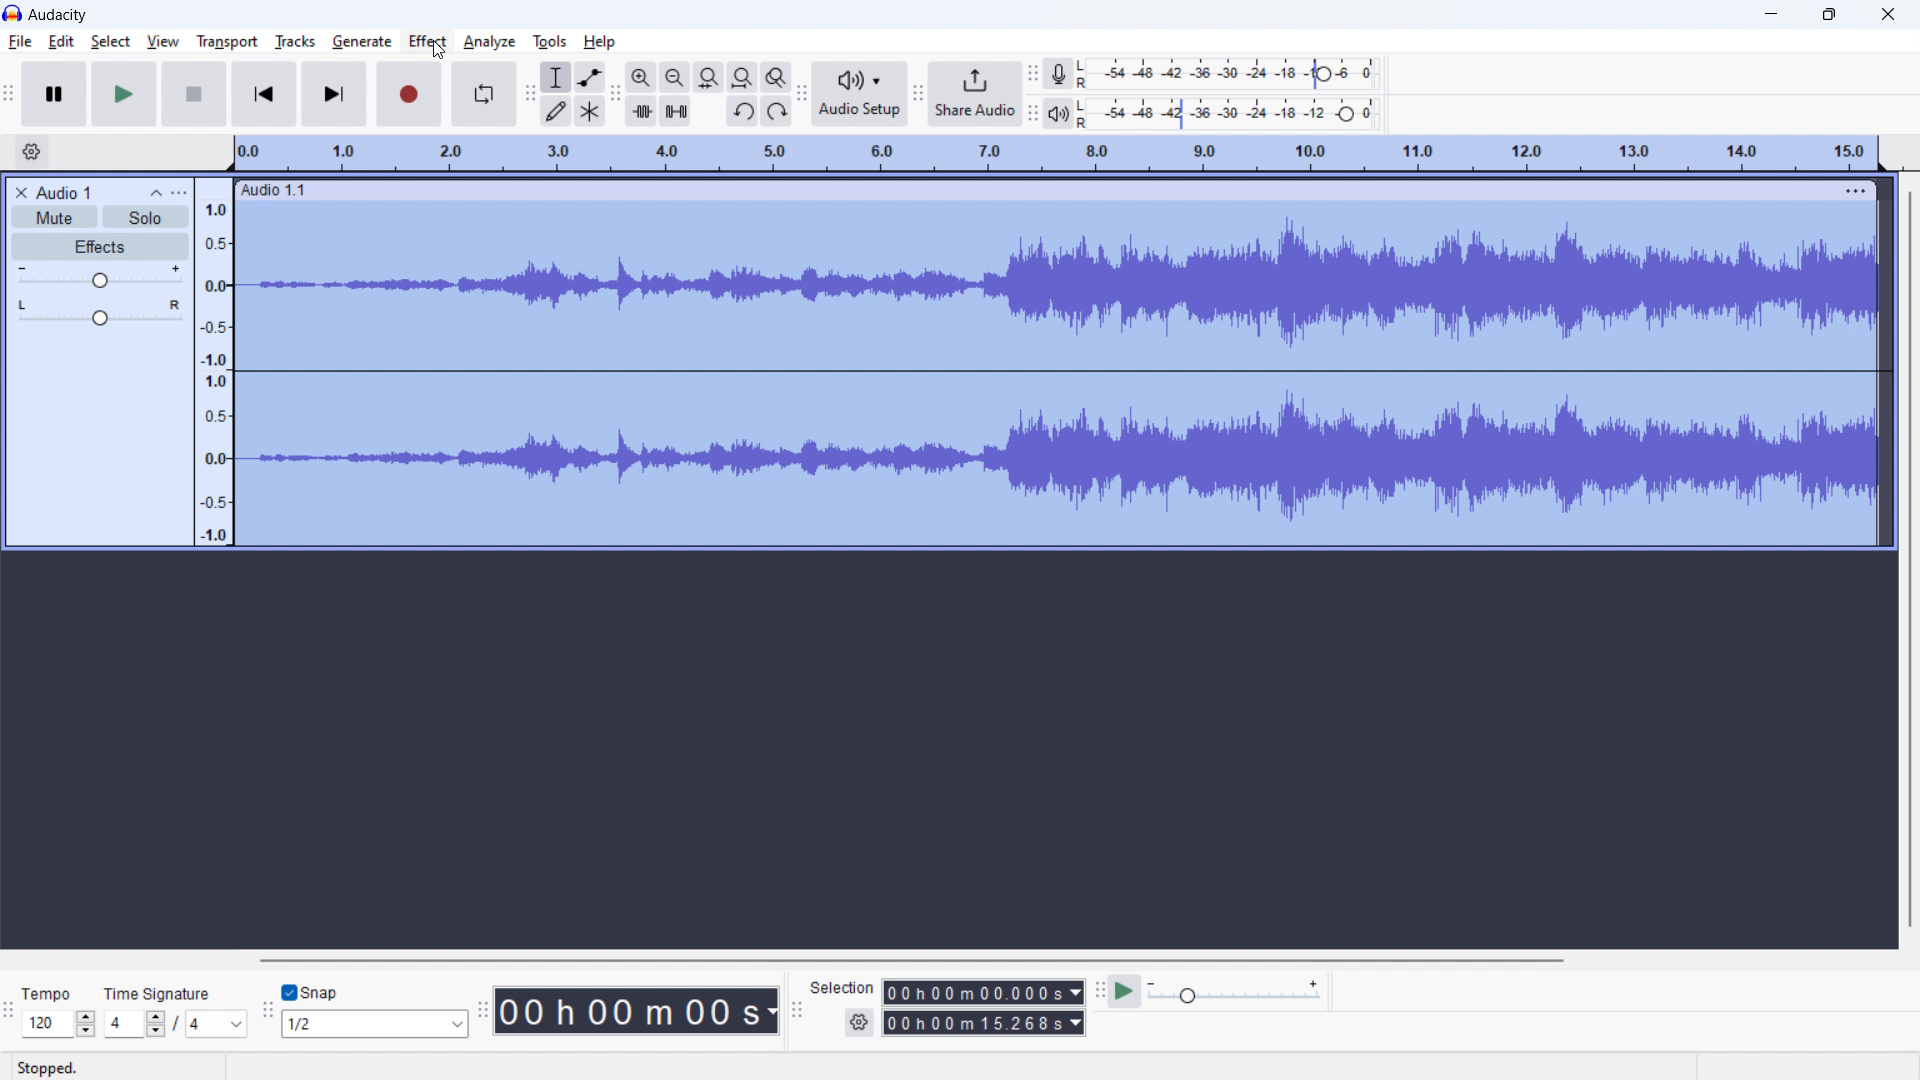 This screenshot has height=1080, width=1920. I want to click on pan: center, so click(99, 312).